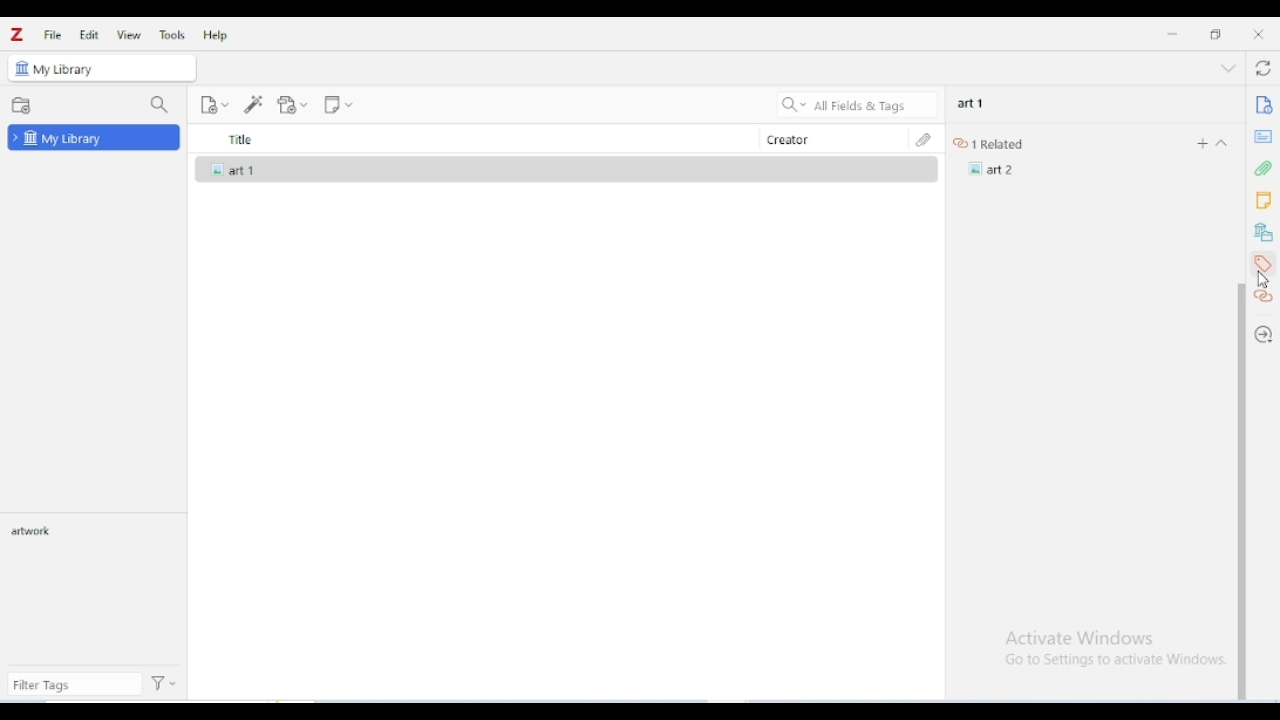  I want to click on help, so click(216, 35).